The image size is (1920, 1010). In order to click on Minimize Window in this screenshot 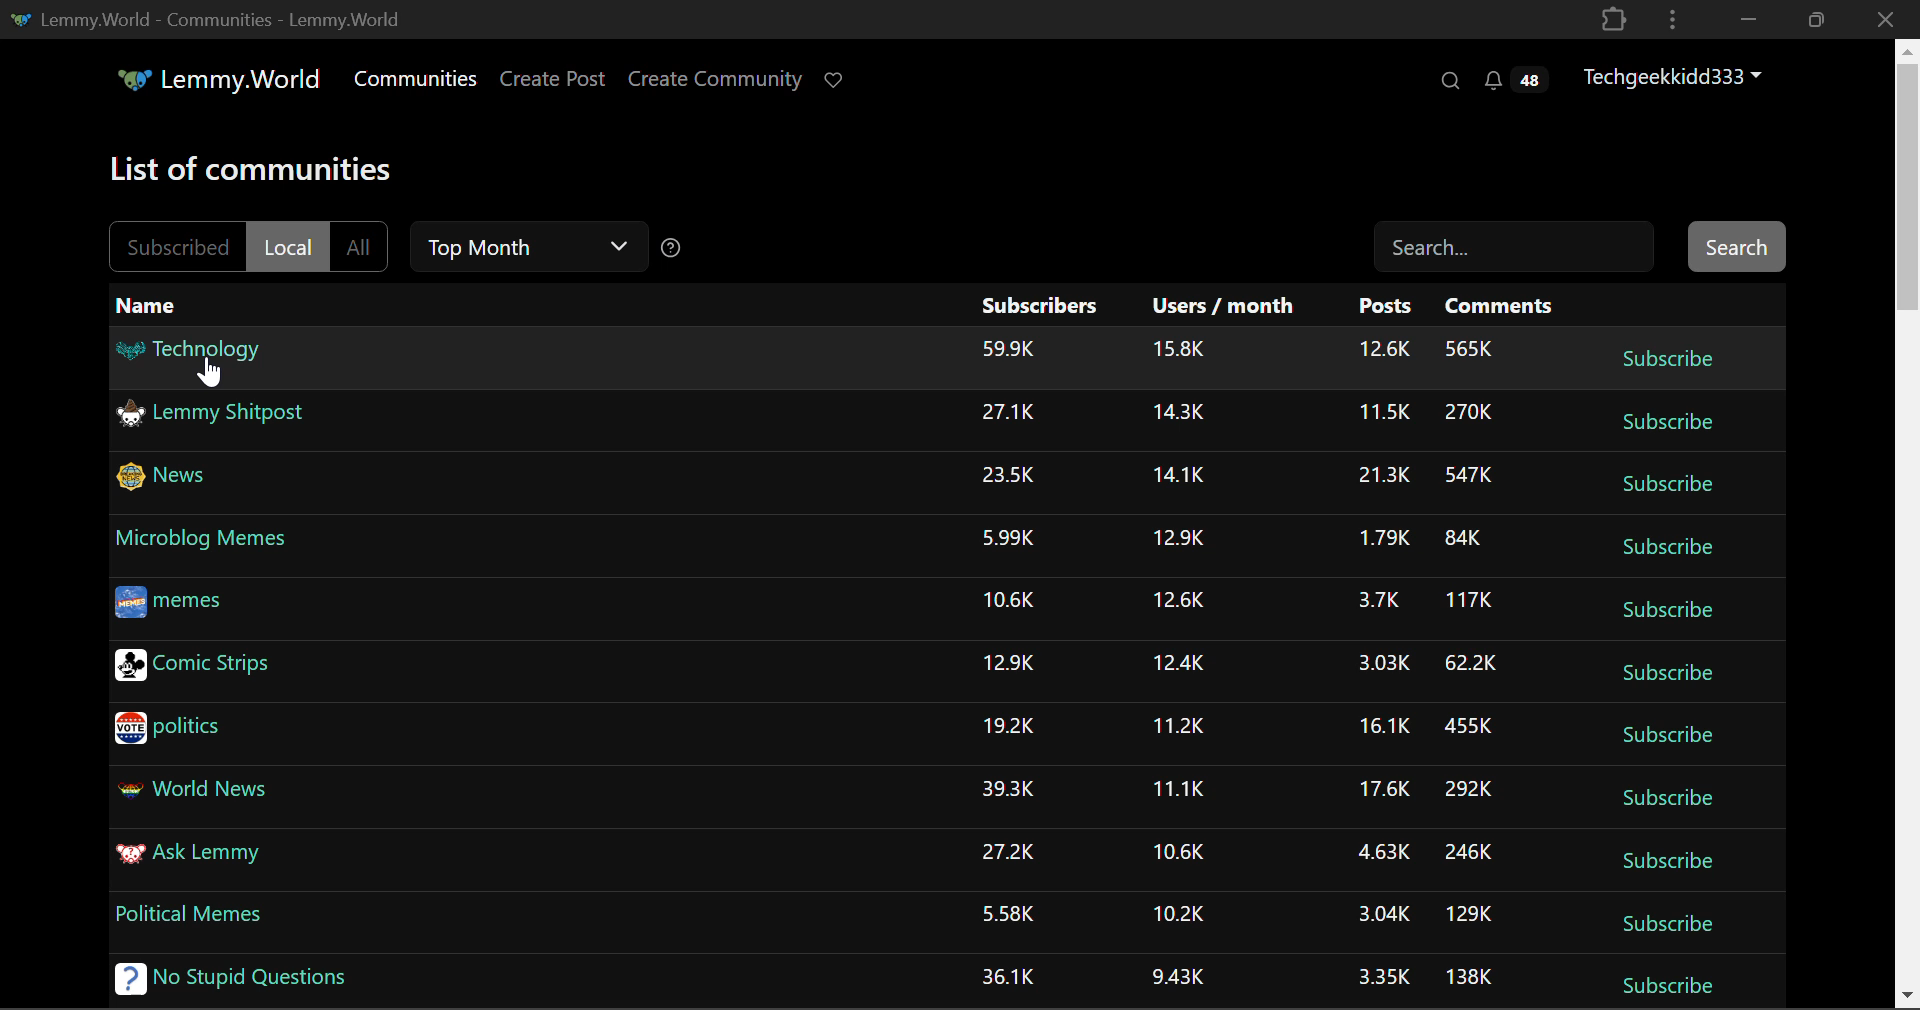, I will do `click(1819, 19)`.